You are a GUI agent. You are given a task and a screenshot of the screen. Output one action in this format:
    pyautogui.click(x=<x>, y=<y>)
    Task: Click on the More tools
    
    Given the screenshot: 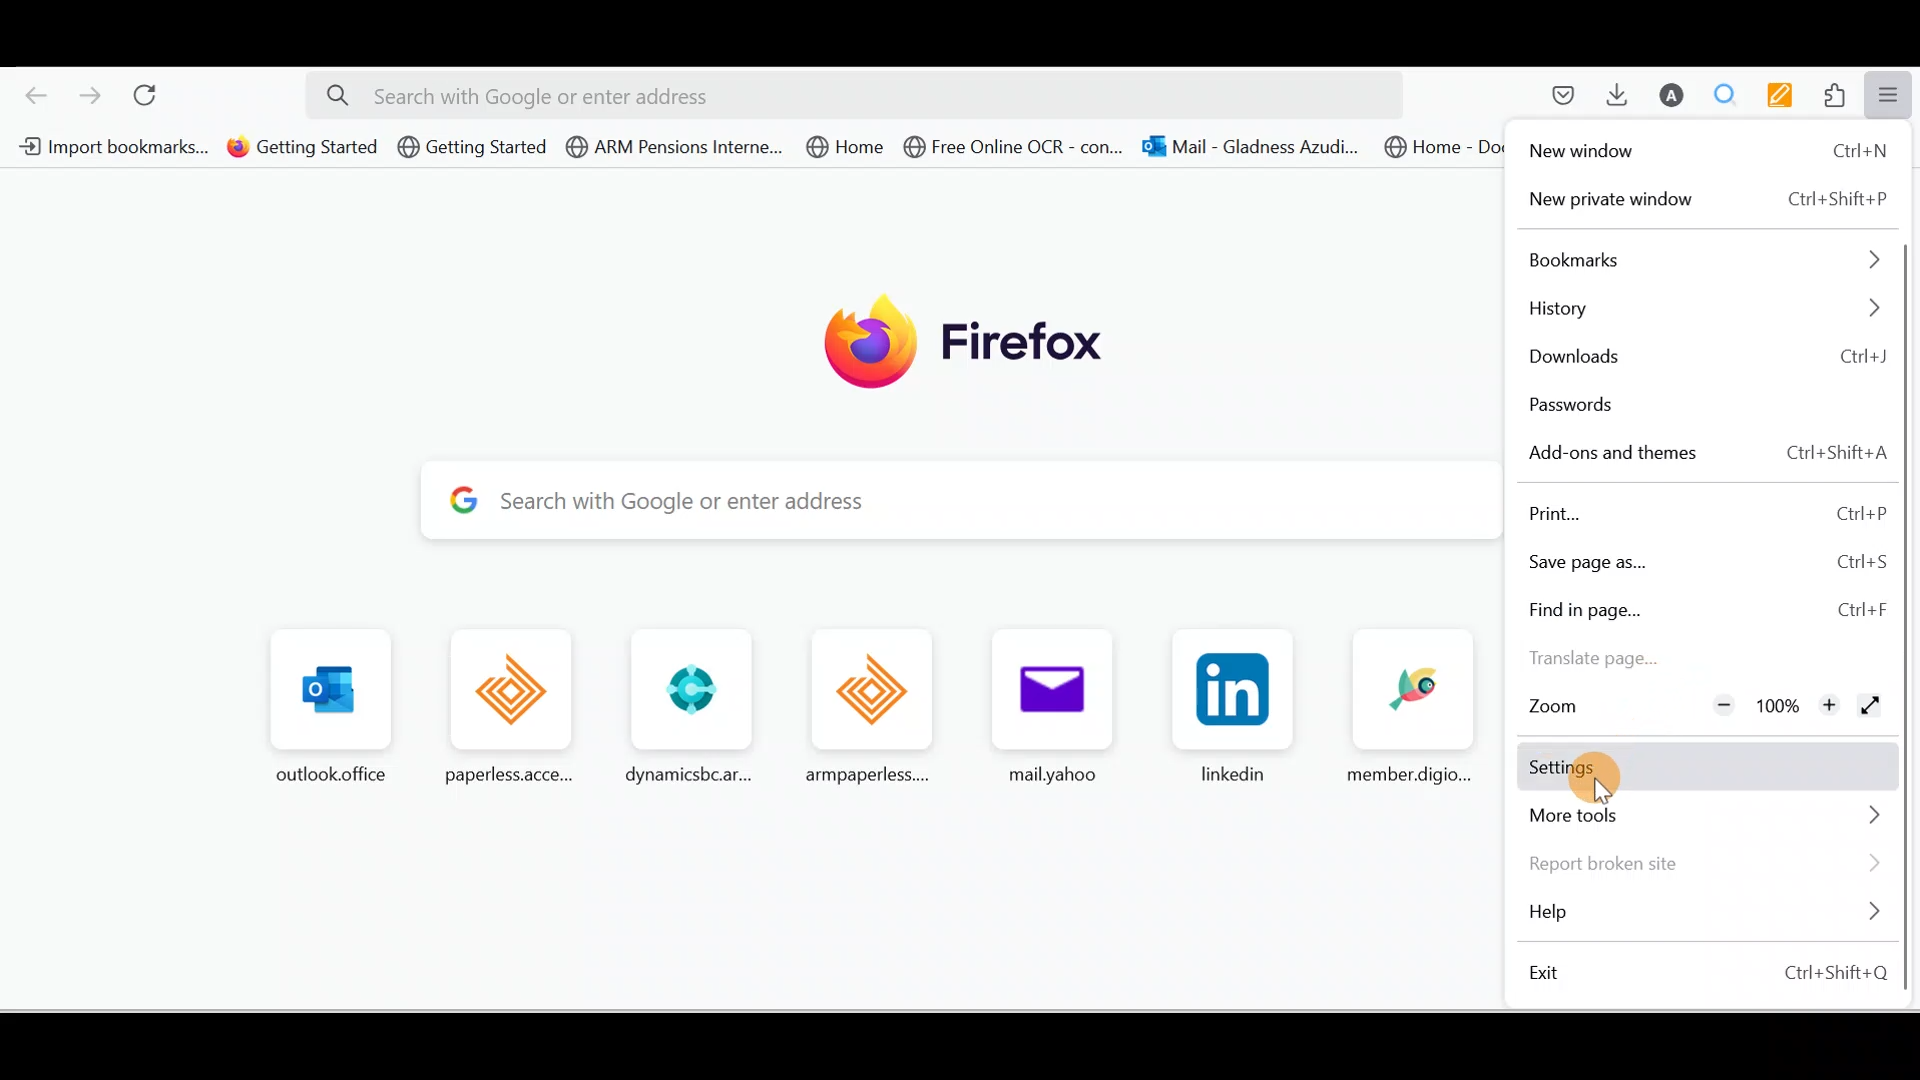 What is the action you would take?
    pyautogui.click(x=1713, y=819)
    